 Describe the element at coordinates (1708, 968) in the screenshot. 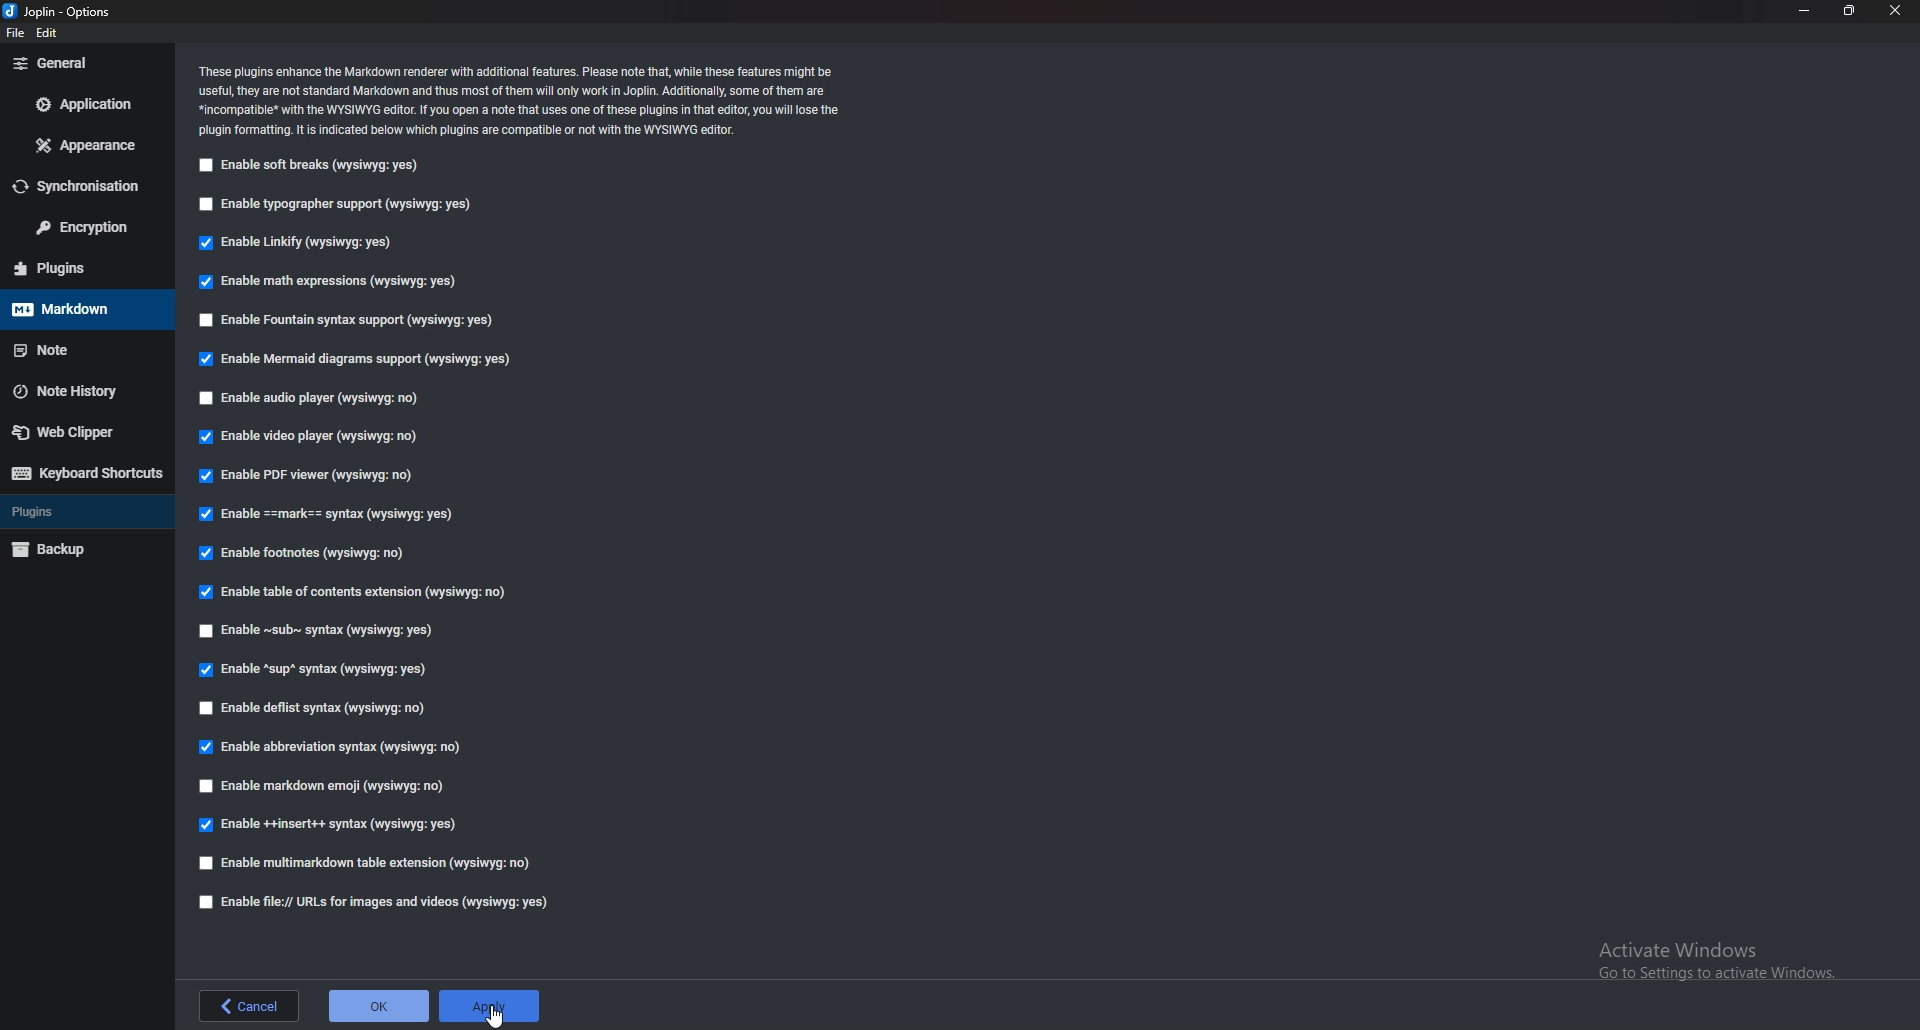

I see `activate windows pop up` at that location.